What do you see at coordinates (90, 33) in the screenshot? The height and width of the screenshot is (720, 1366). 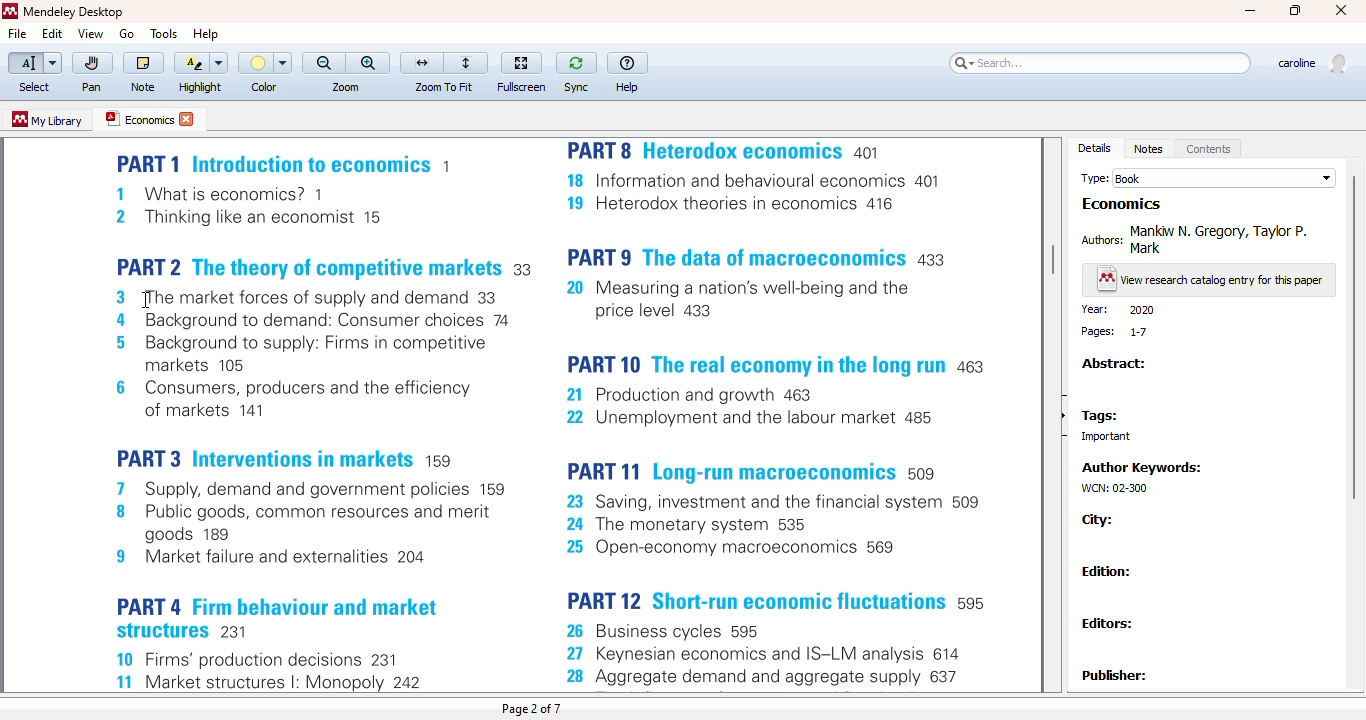 I see `view` at bounding box center [90, 33].